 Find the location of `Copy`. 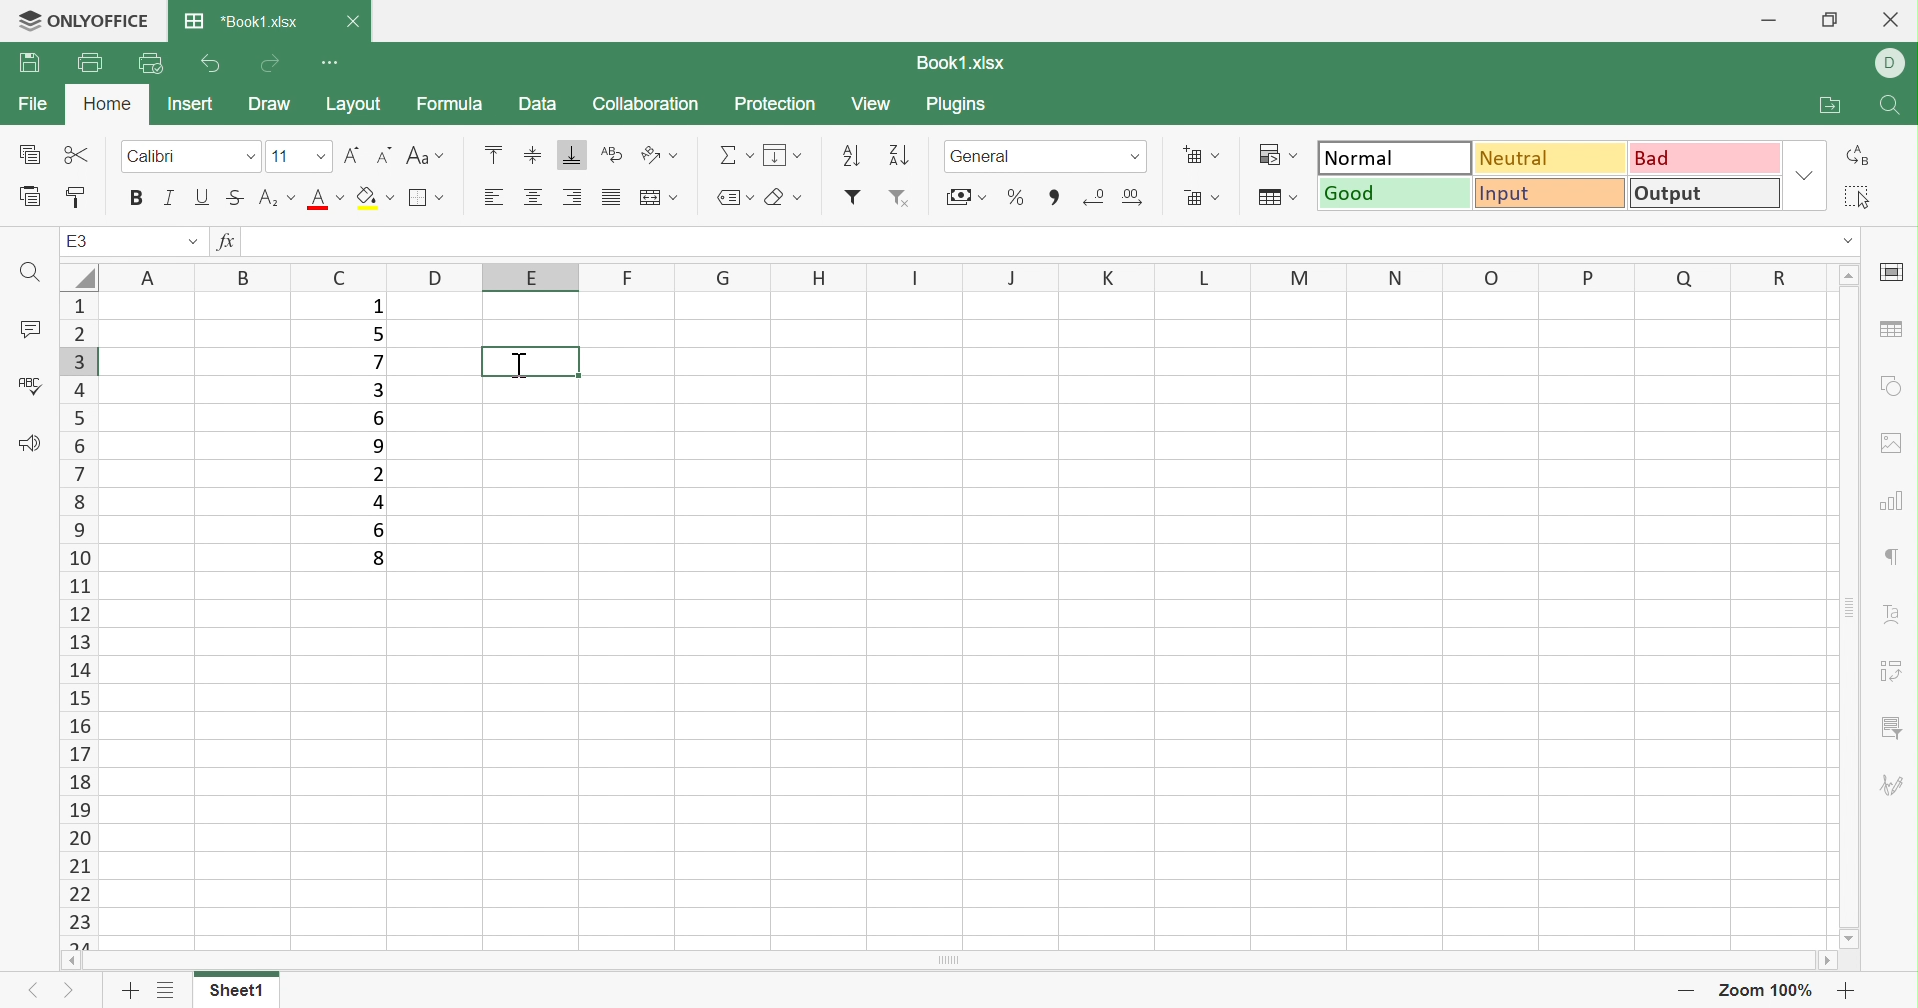

Copy is located at coordinates (27, 156).